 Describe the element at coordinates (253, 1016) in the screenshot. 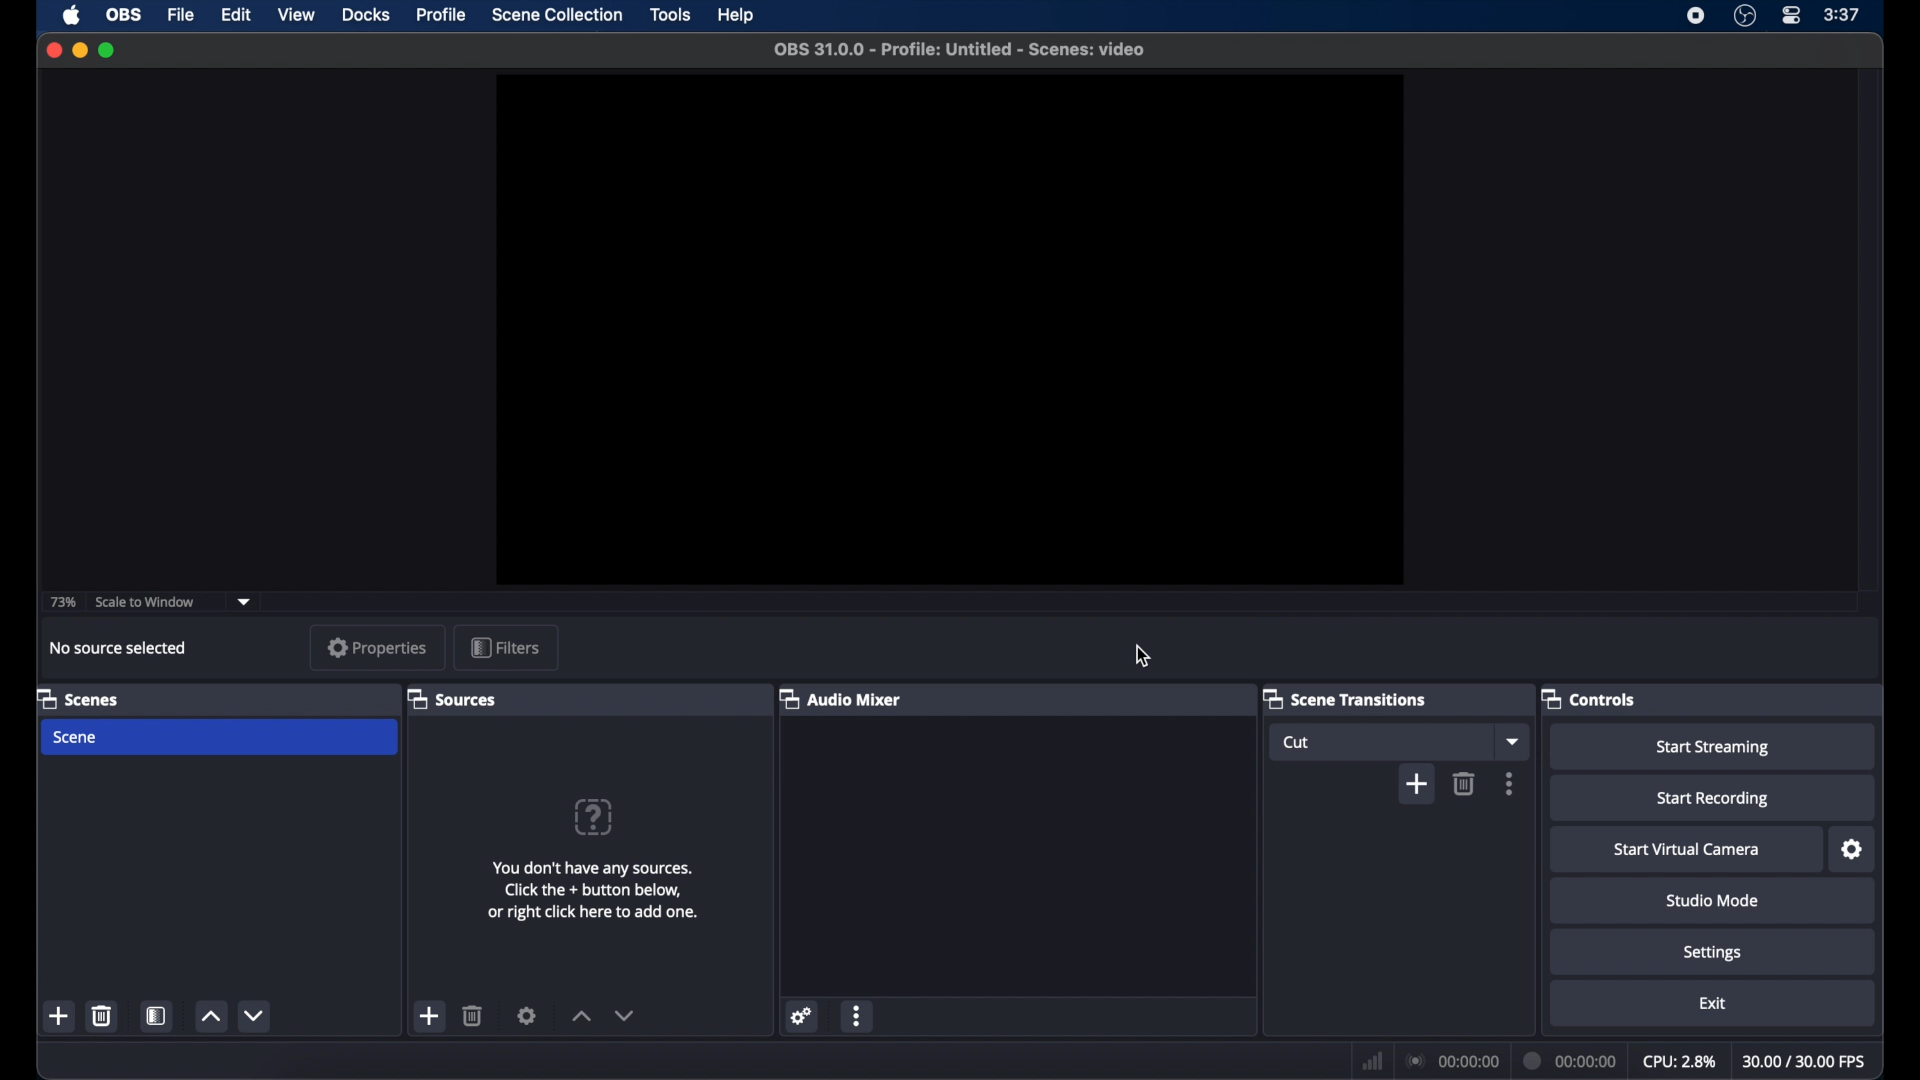

I see `decrement` at that location.